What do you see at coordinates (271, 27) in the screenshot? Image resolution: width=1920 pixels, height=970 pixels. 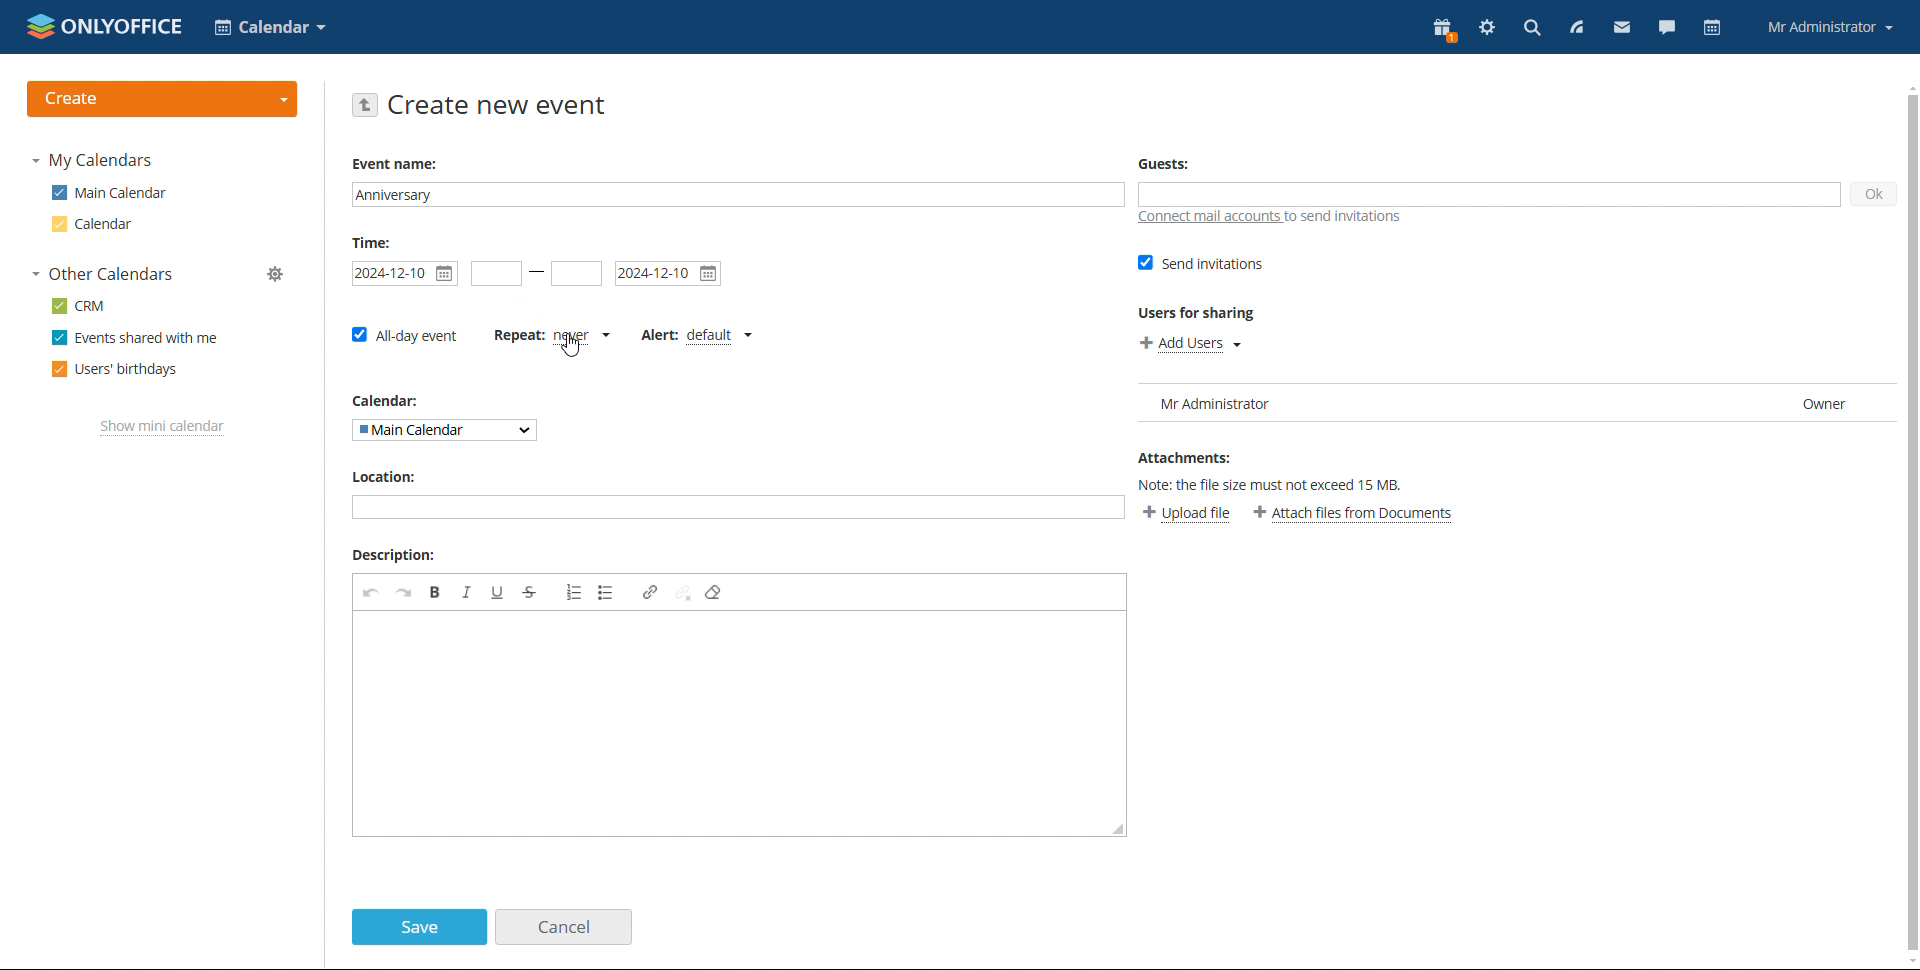 I see `select application` at bounding box center [271, 27].